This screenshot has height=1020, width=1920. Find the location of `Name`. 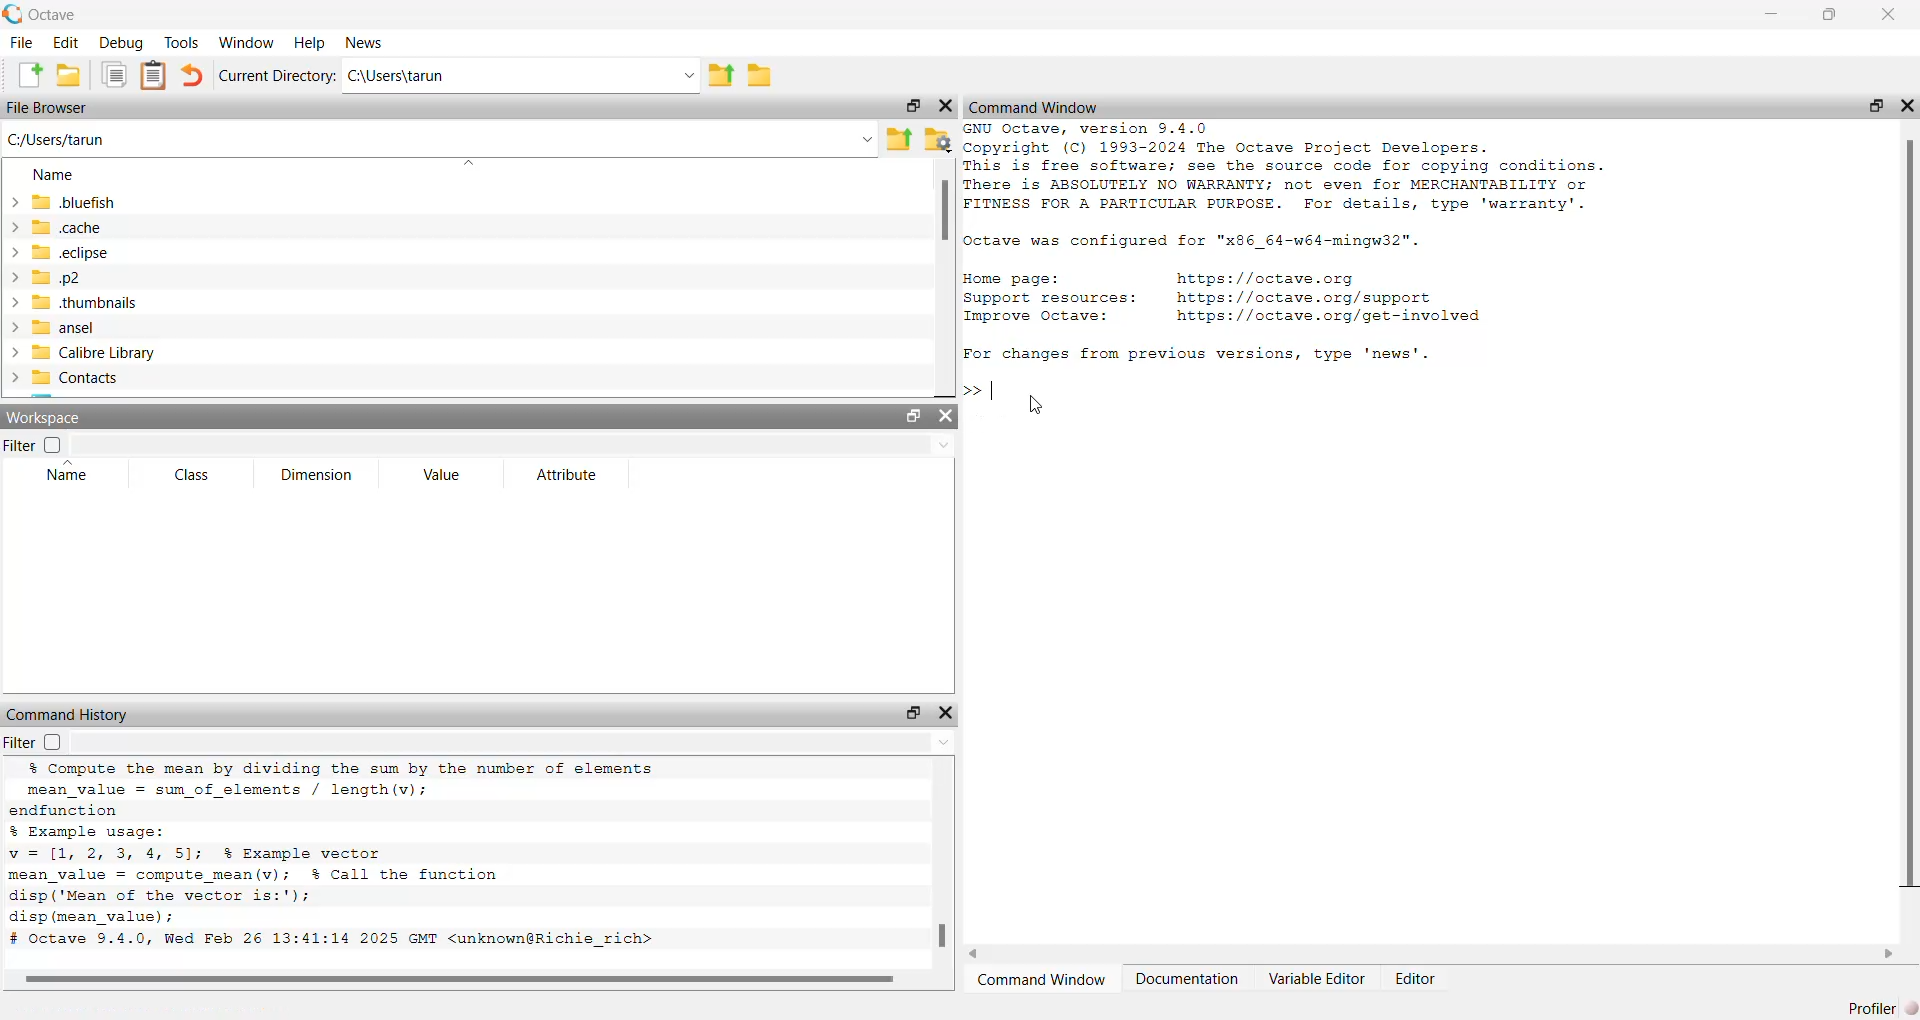

Name is located at coordinates (70, 472).